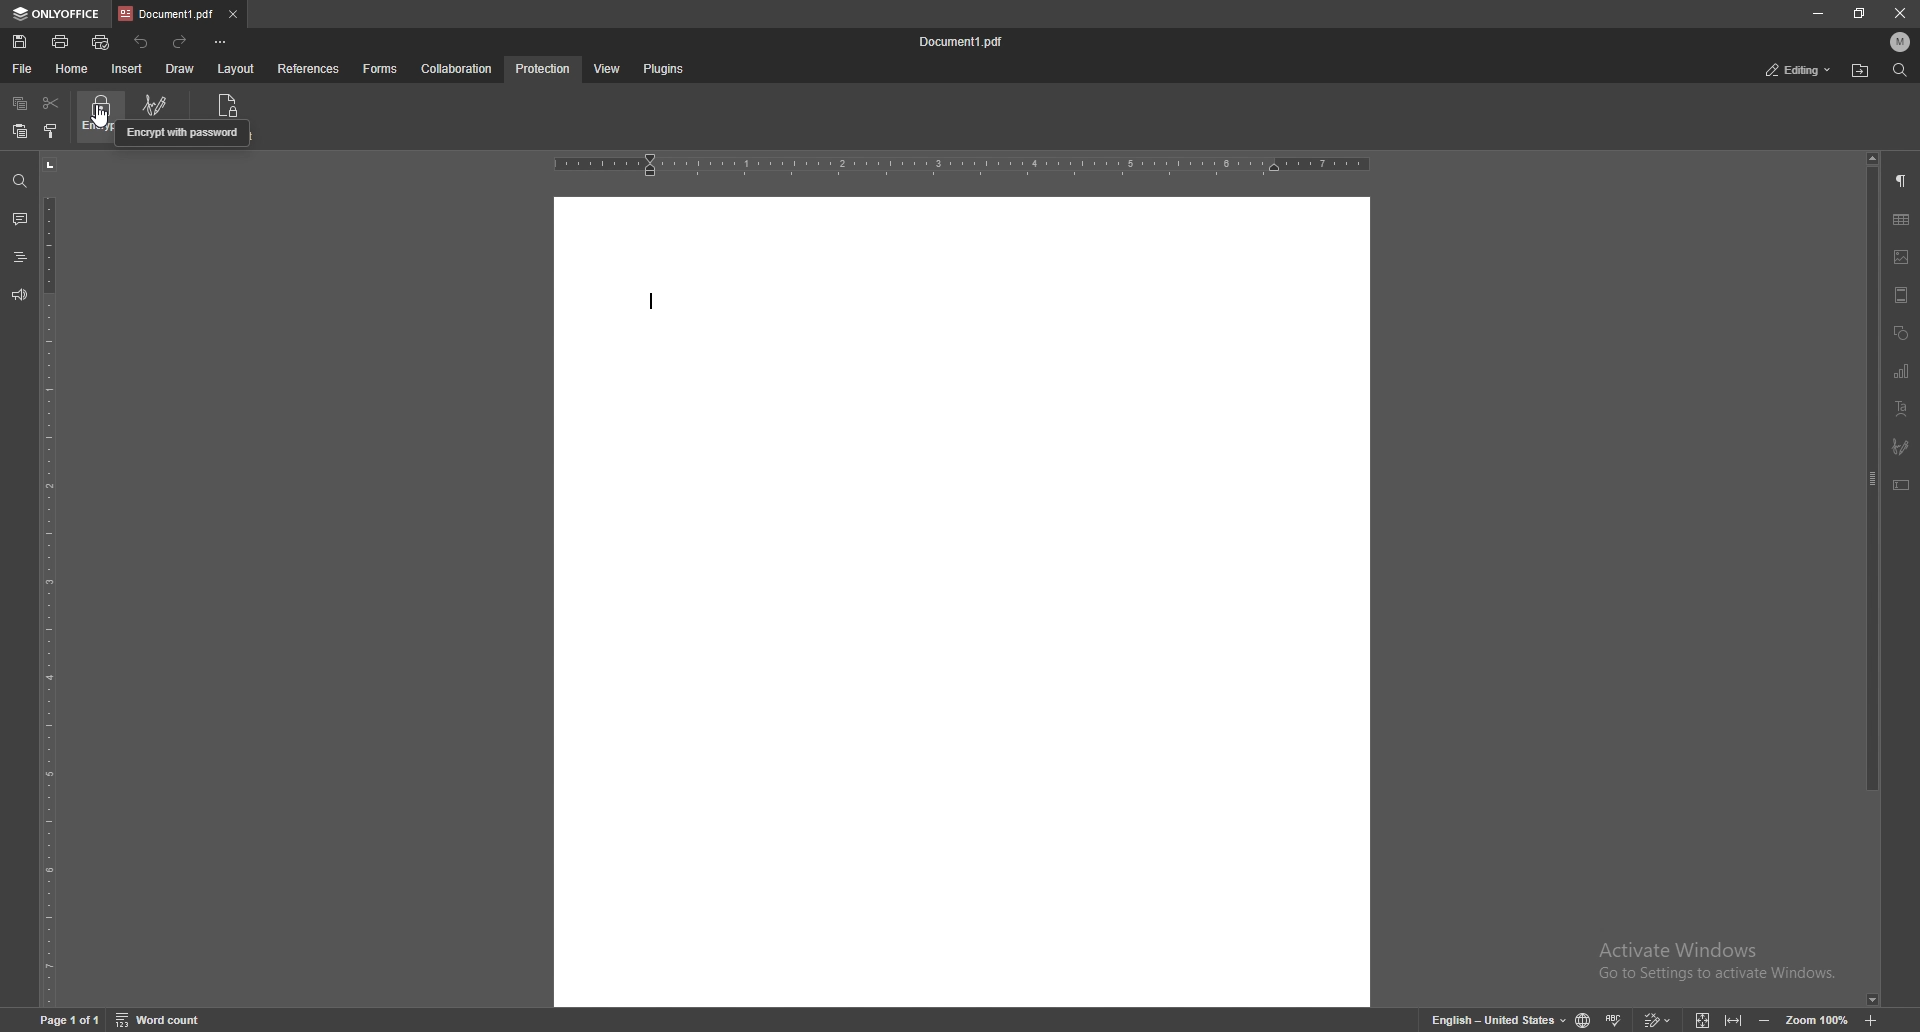 This screenshot has height=1032, width=1920. What do you see at coordinates (51, 130) in the screenshot?
I see `copy style` at bounding box center [51, 130].